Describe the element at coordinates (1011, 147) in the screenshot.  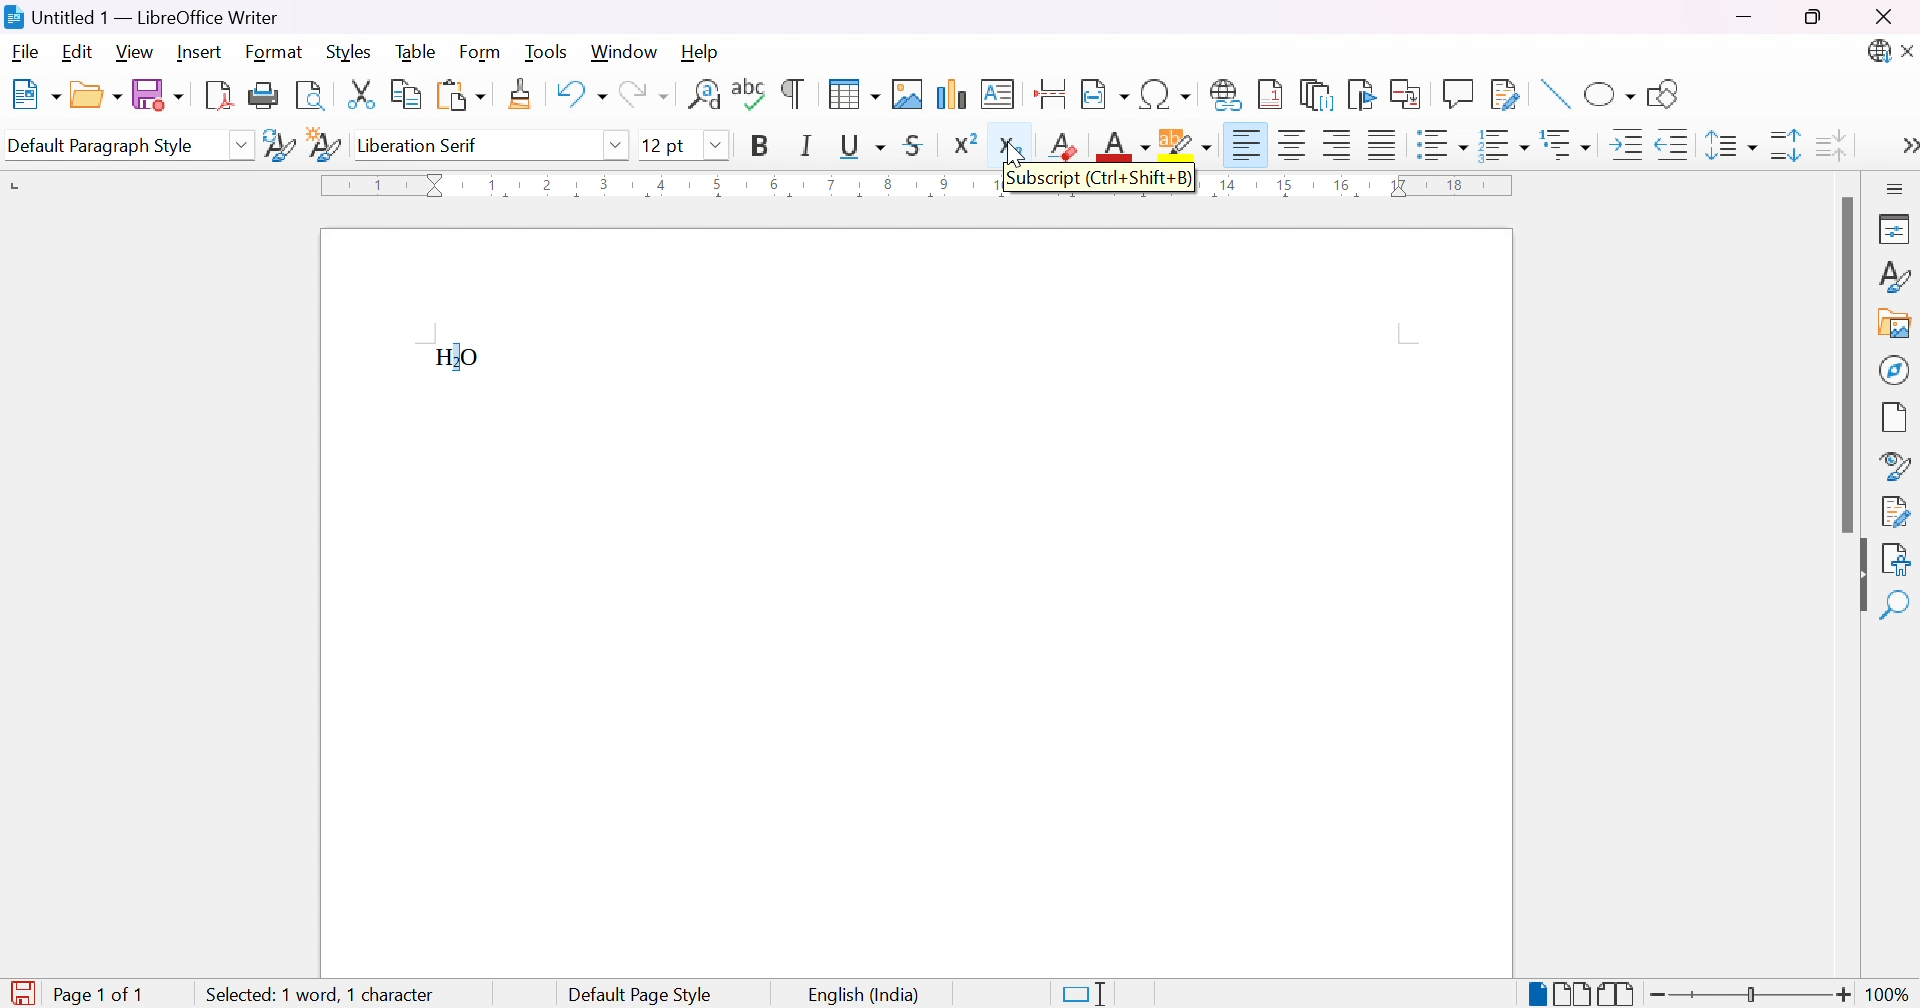
I see `Subscript` at that location.